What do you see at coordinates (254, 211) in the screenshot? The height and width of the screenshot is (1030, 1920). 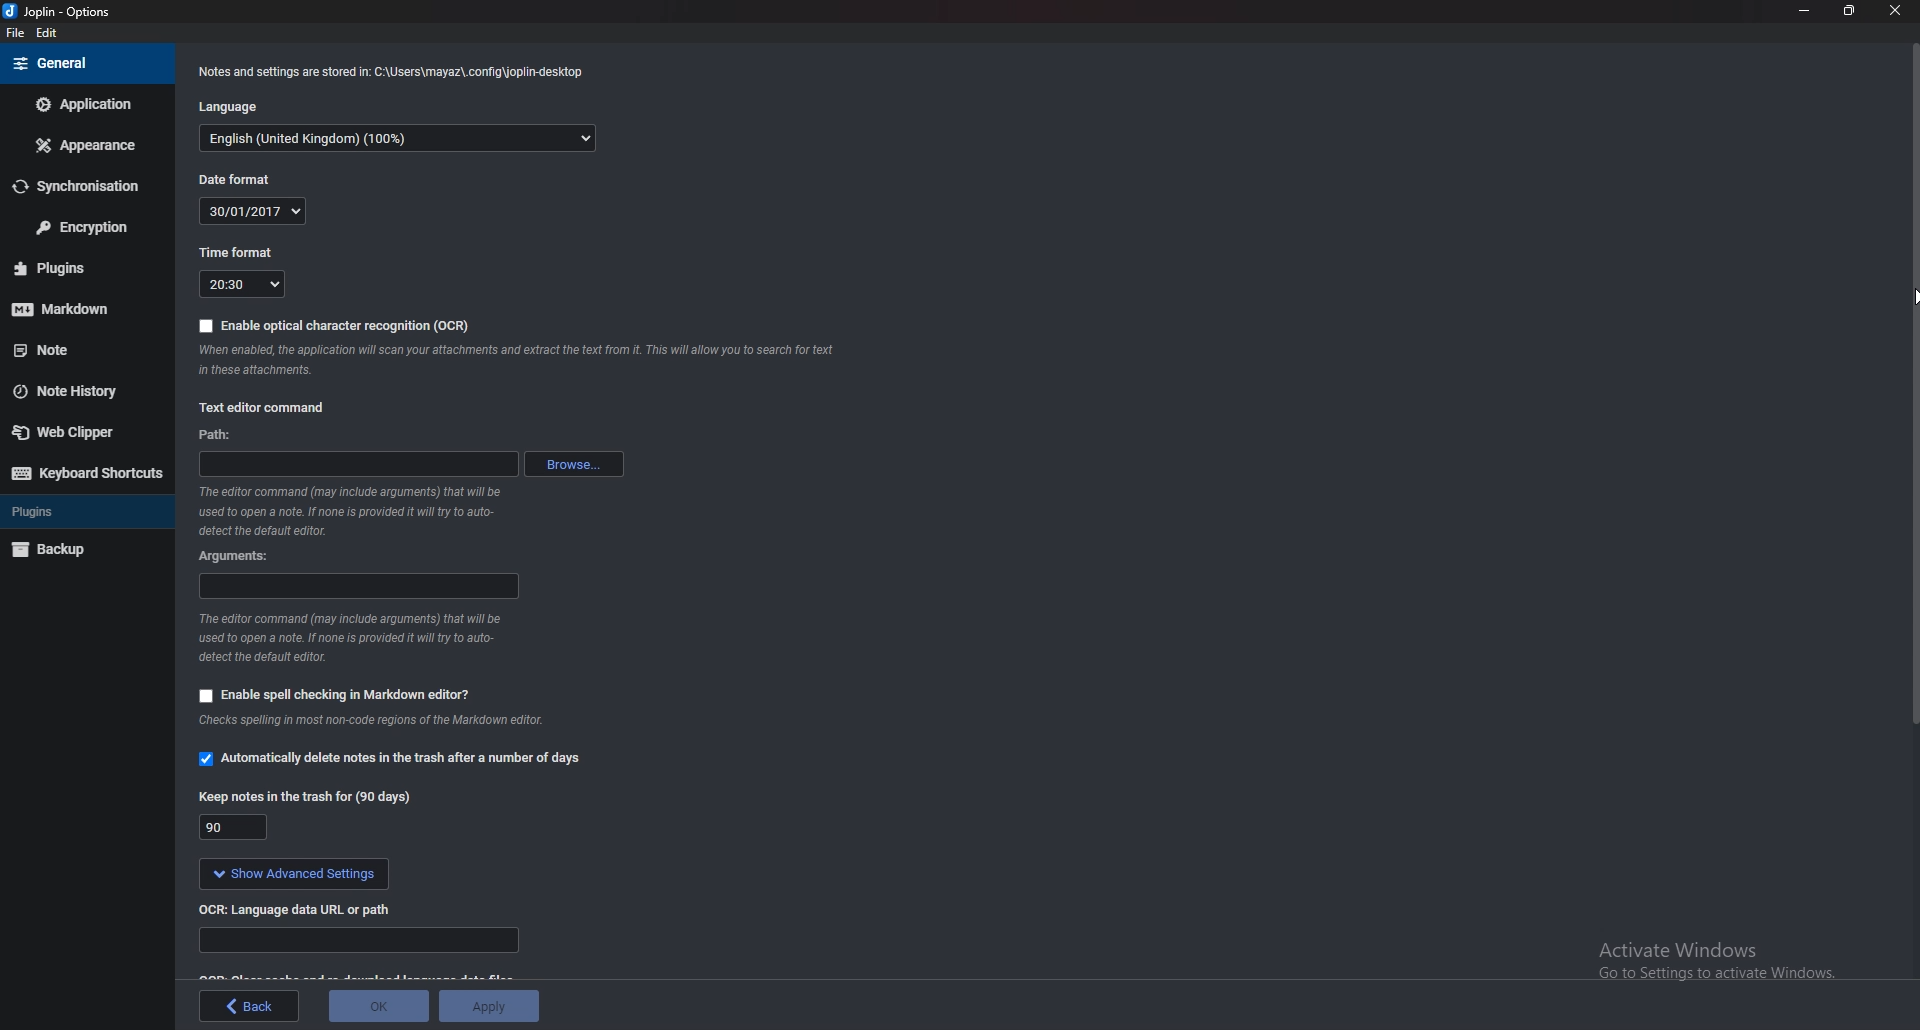 I see `30/01/2017` at bounding box center [254, 211].